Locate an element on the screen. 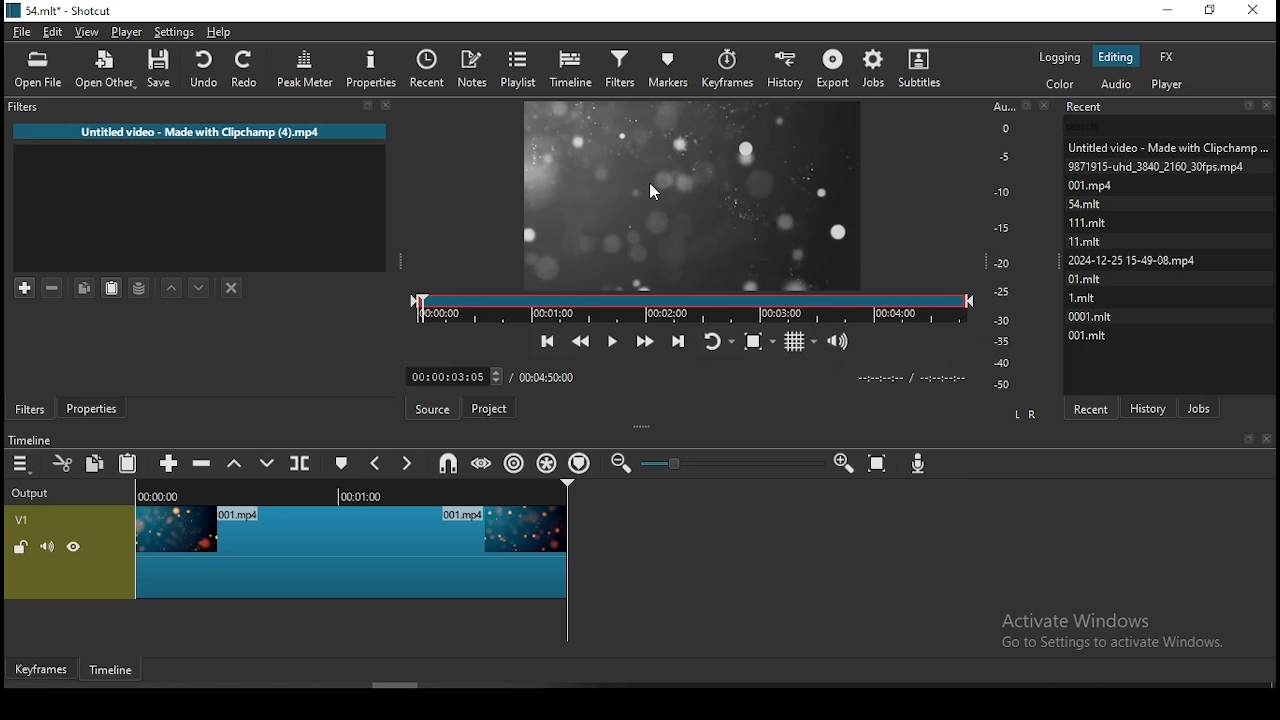  properties is located at coordinates (375, 71).